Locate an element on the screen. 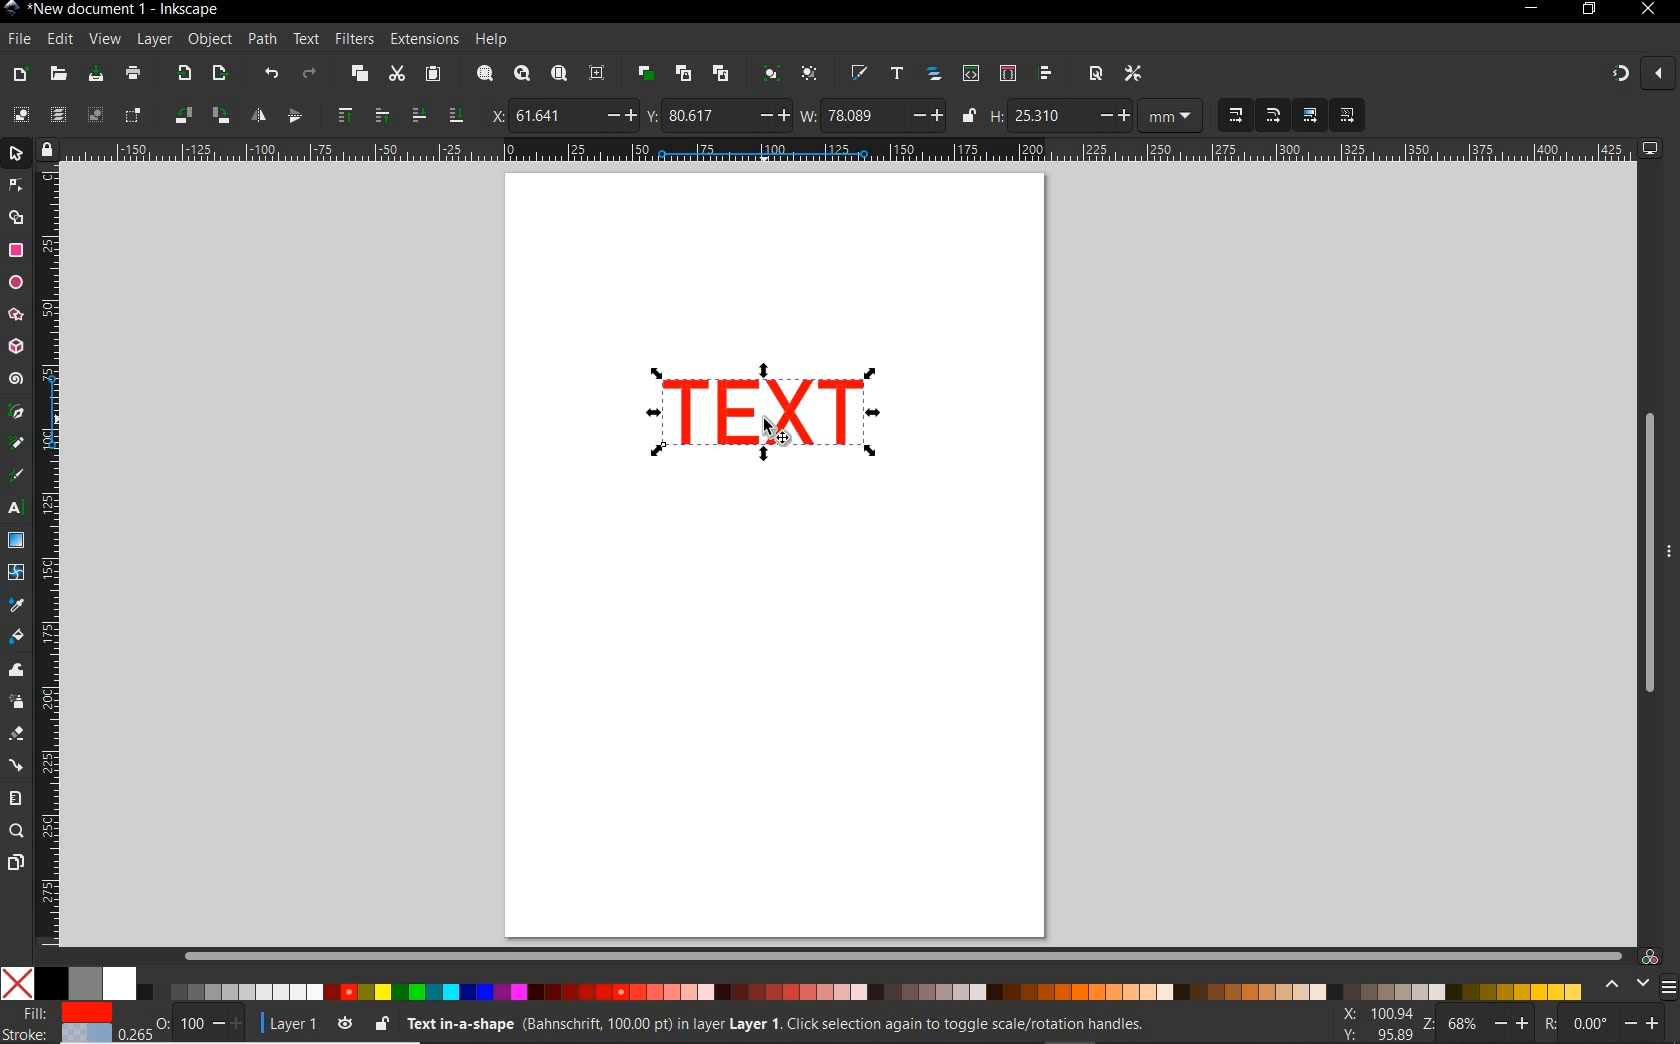  open fill and stroke is located at coordinates (860, 74).